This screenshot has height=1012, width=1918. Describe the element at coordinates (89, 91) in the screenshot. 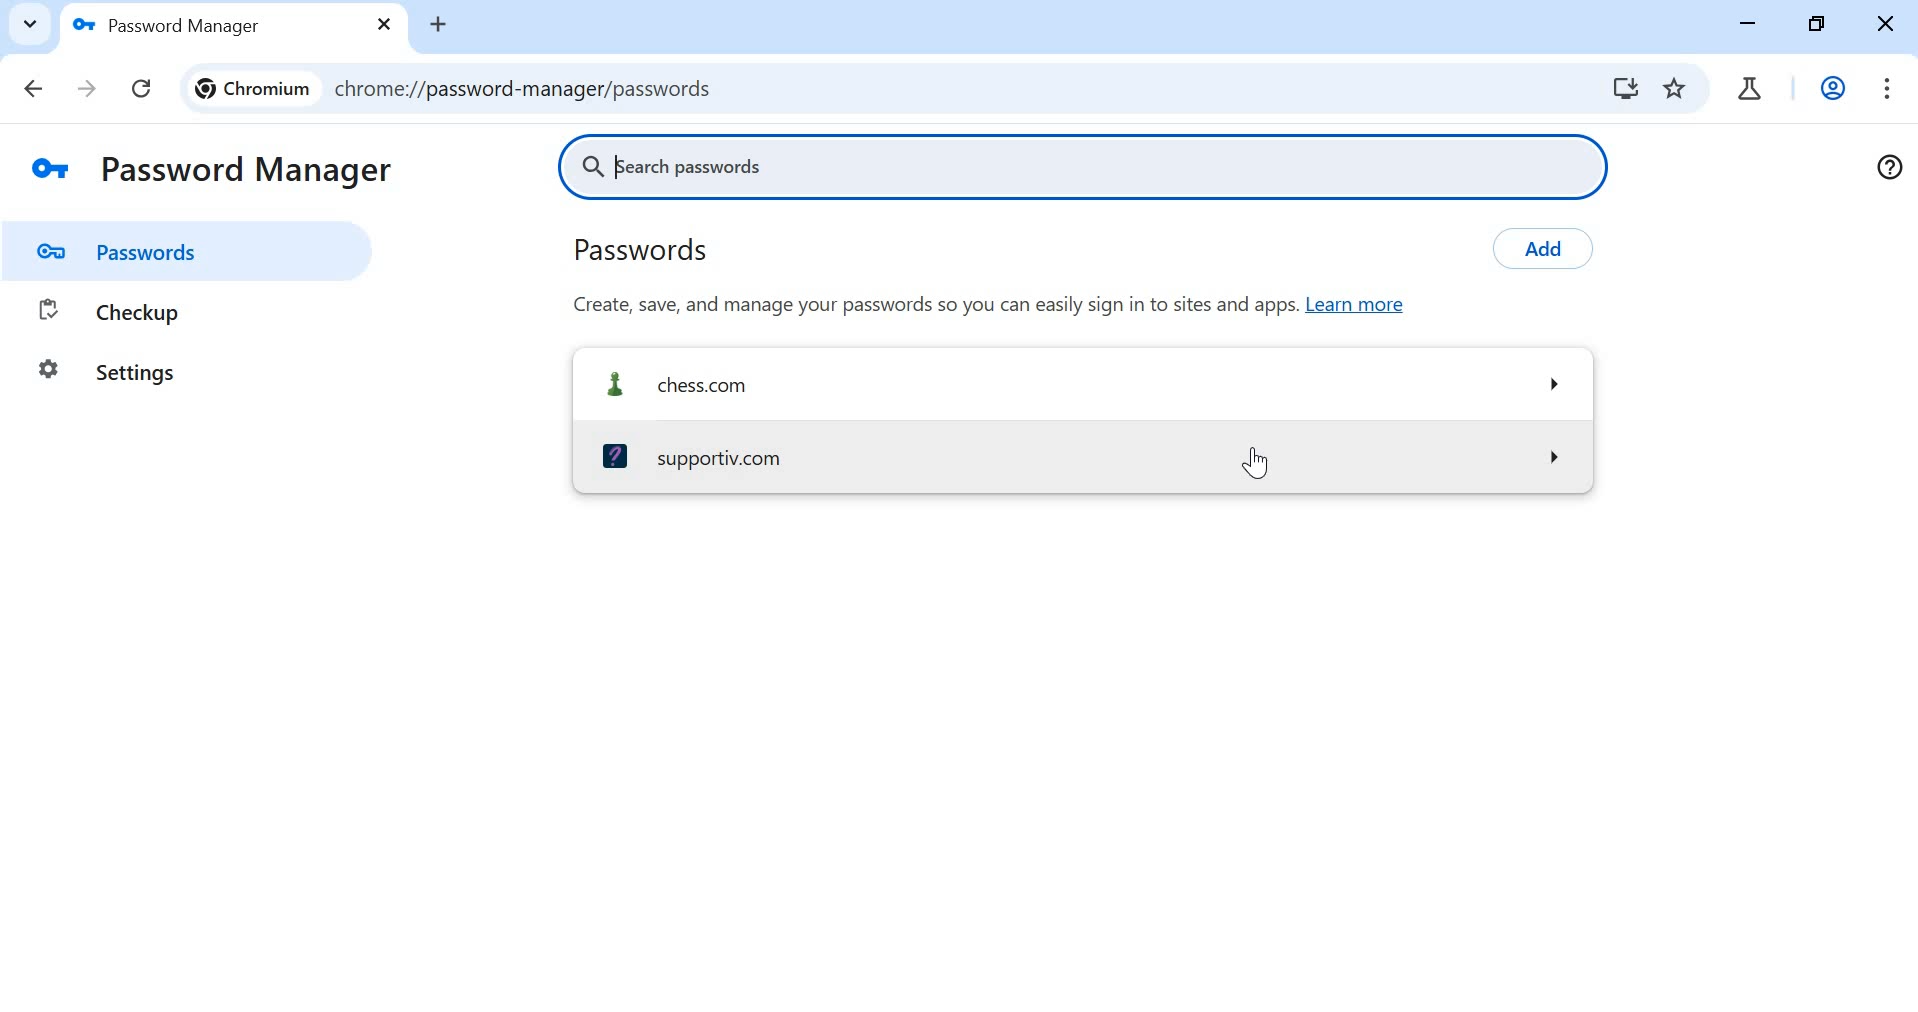

I see `click to go forward` at that location.